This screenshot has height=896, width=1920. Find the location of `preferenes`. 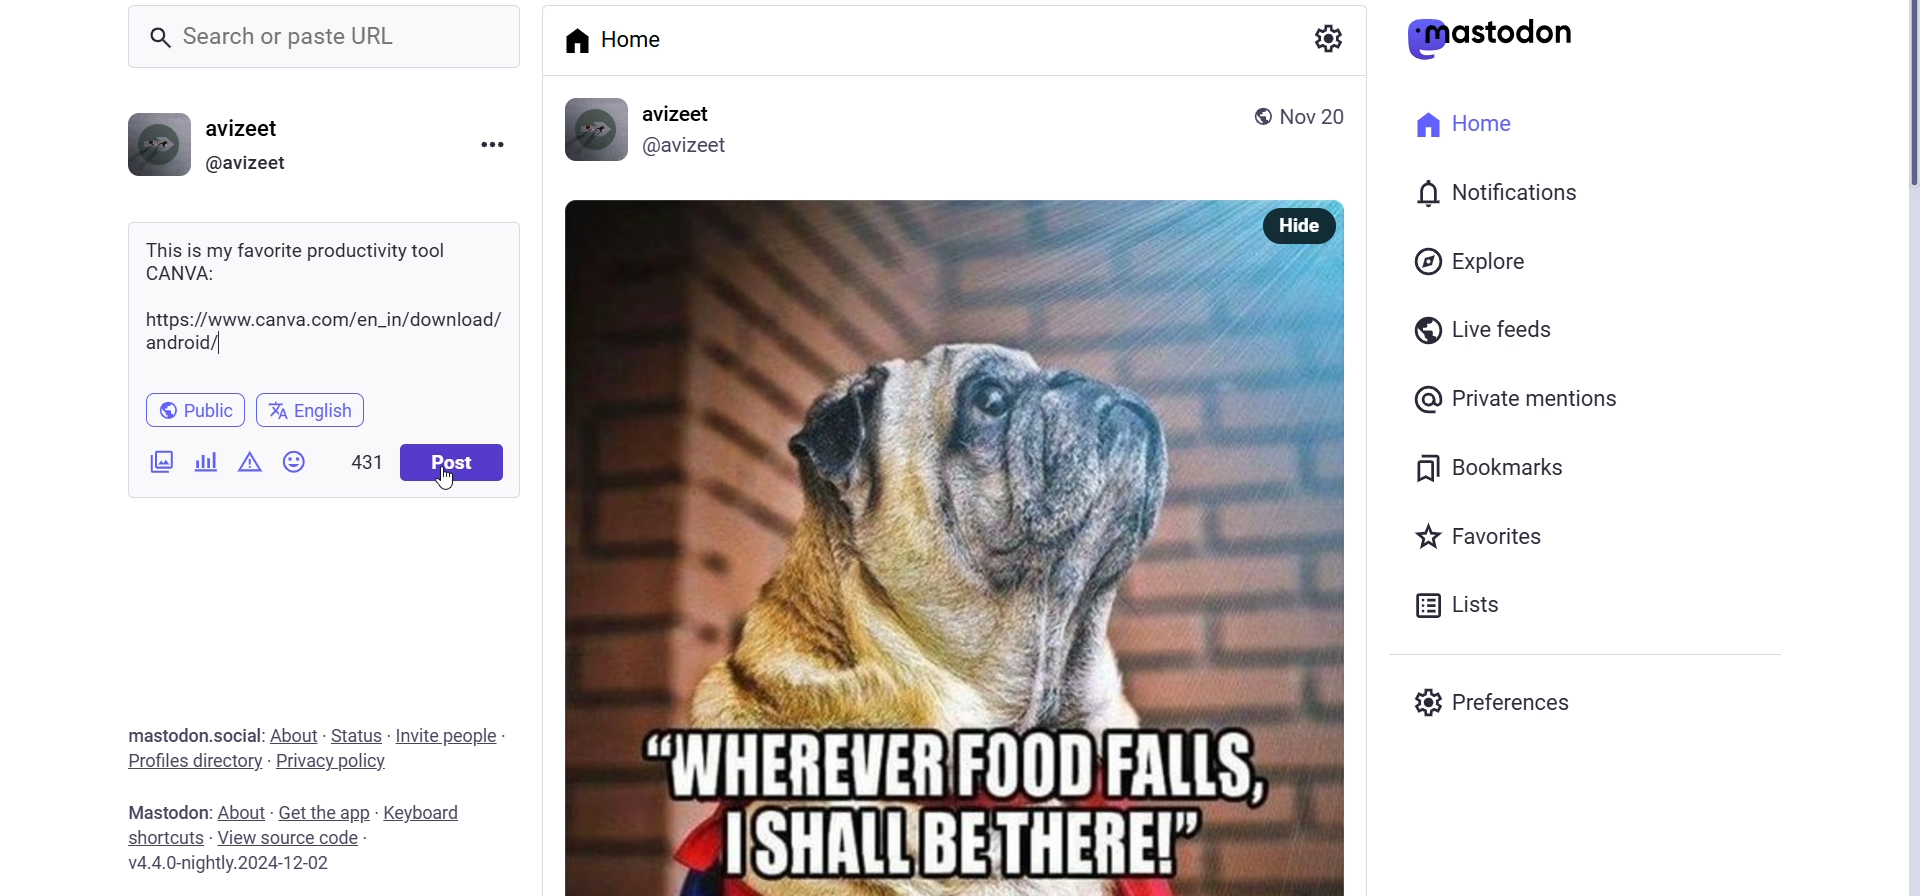

preferenes is located at coordinates (1514, 707).